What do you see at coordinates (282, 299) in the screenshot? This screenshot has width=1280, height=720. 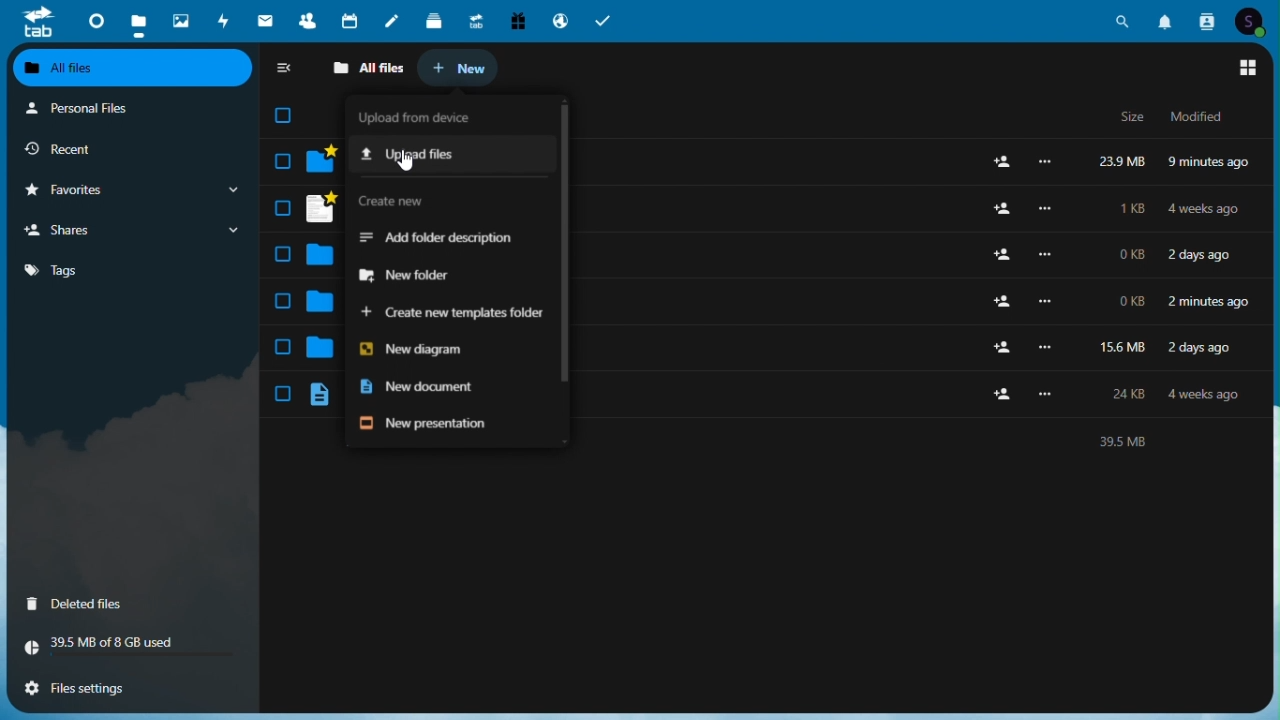 I see `select` at bounding box center [282, 299].